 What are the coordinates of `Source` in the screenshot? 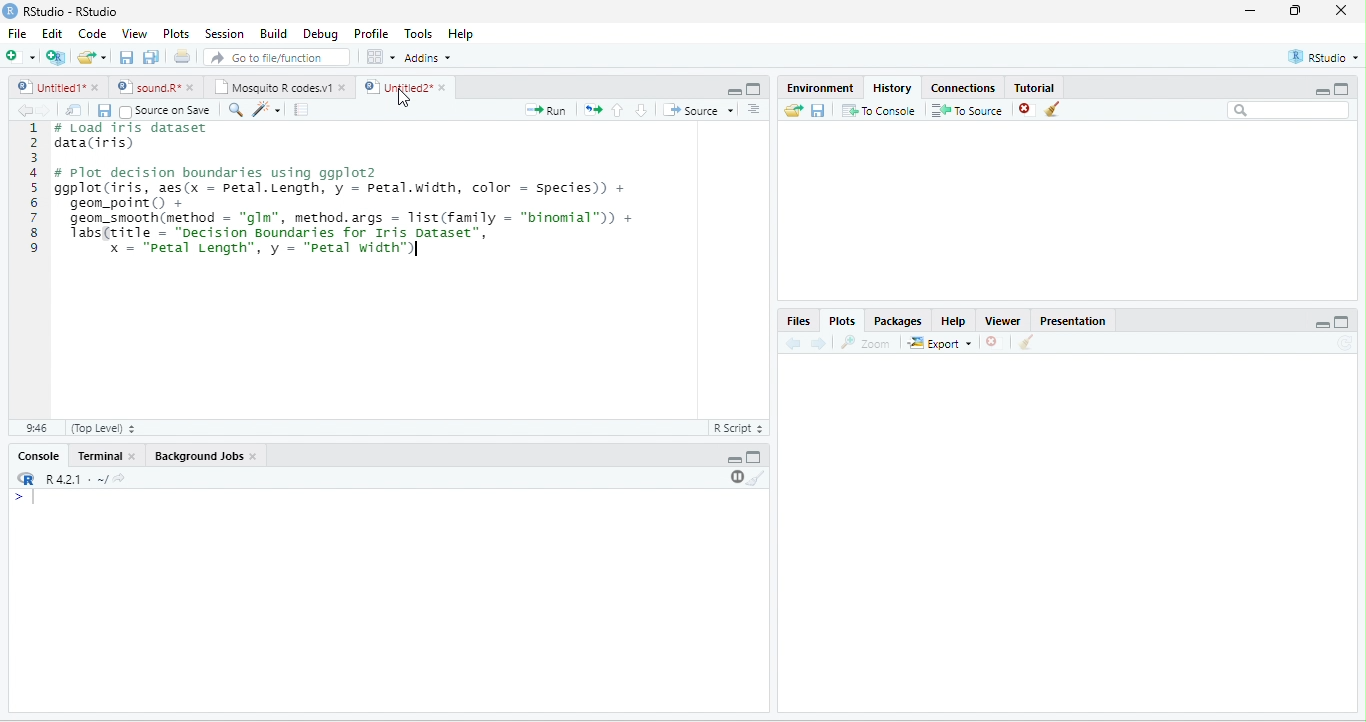 It's located at (698, 110).